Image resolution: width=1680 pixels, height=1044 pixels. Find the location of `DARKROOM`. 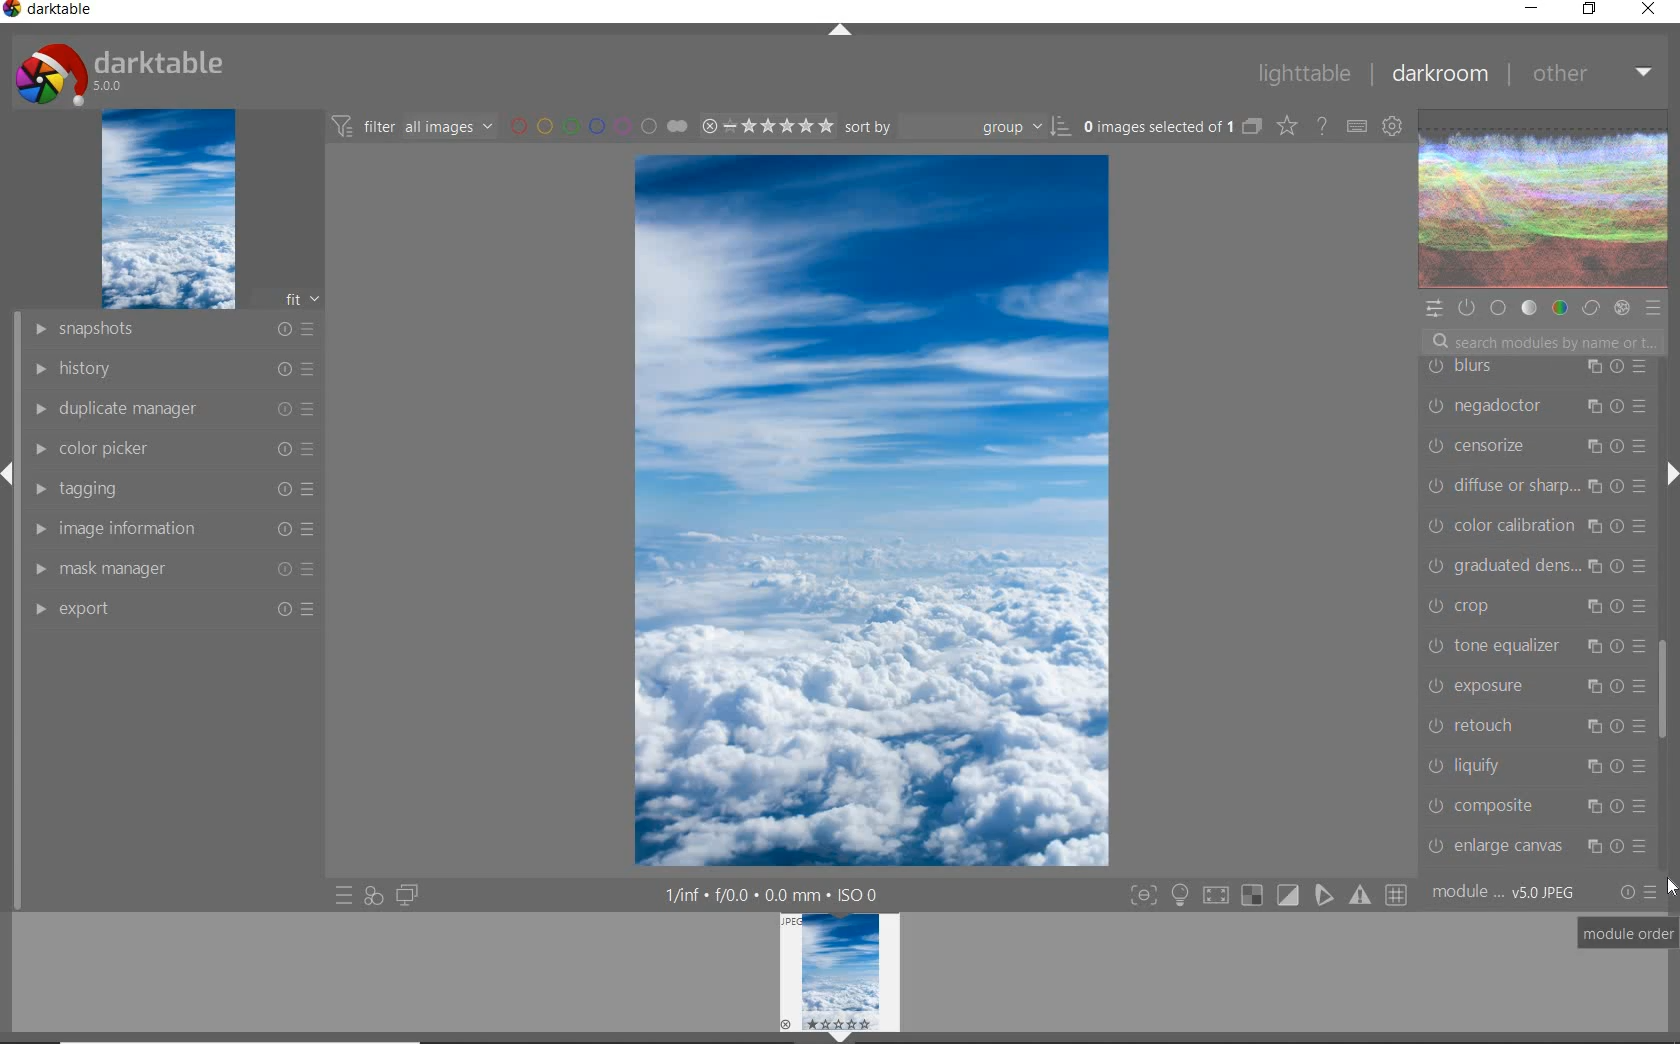

DARKROOM is located at coordinates (1438, 74).